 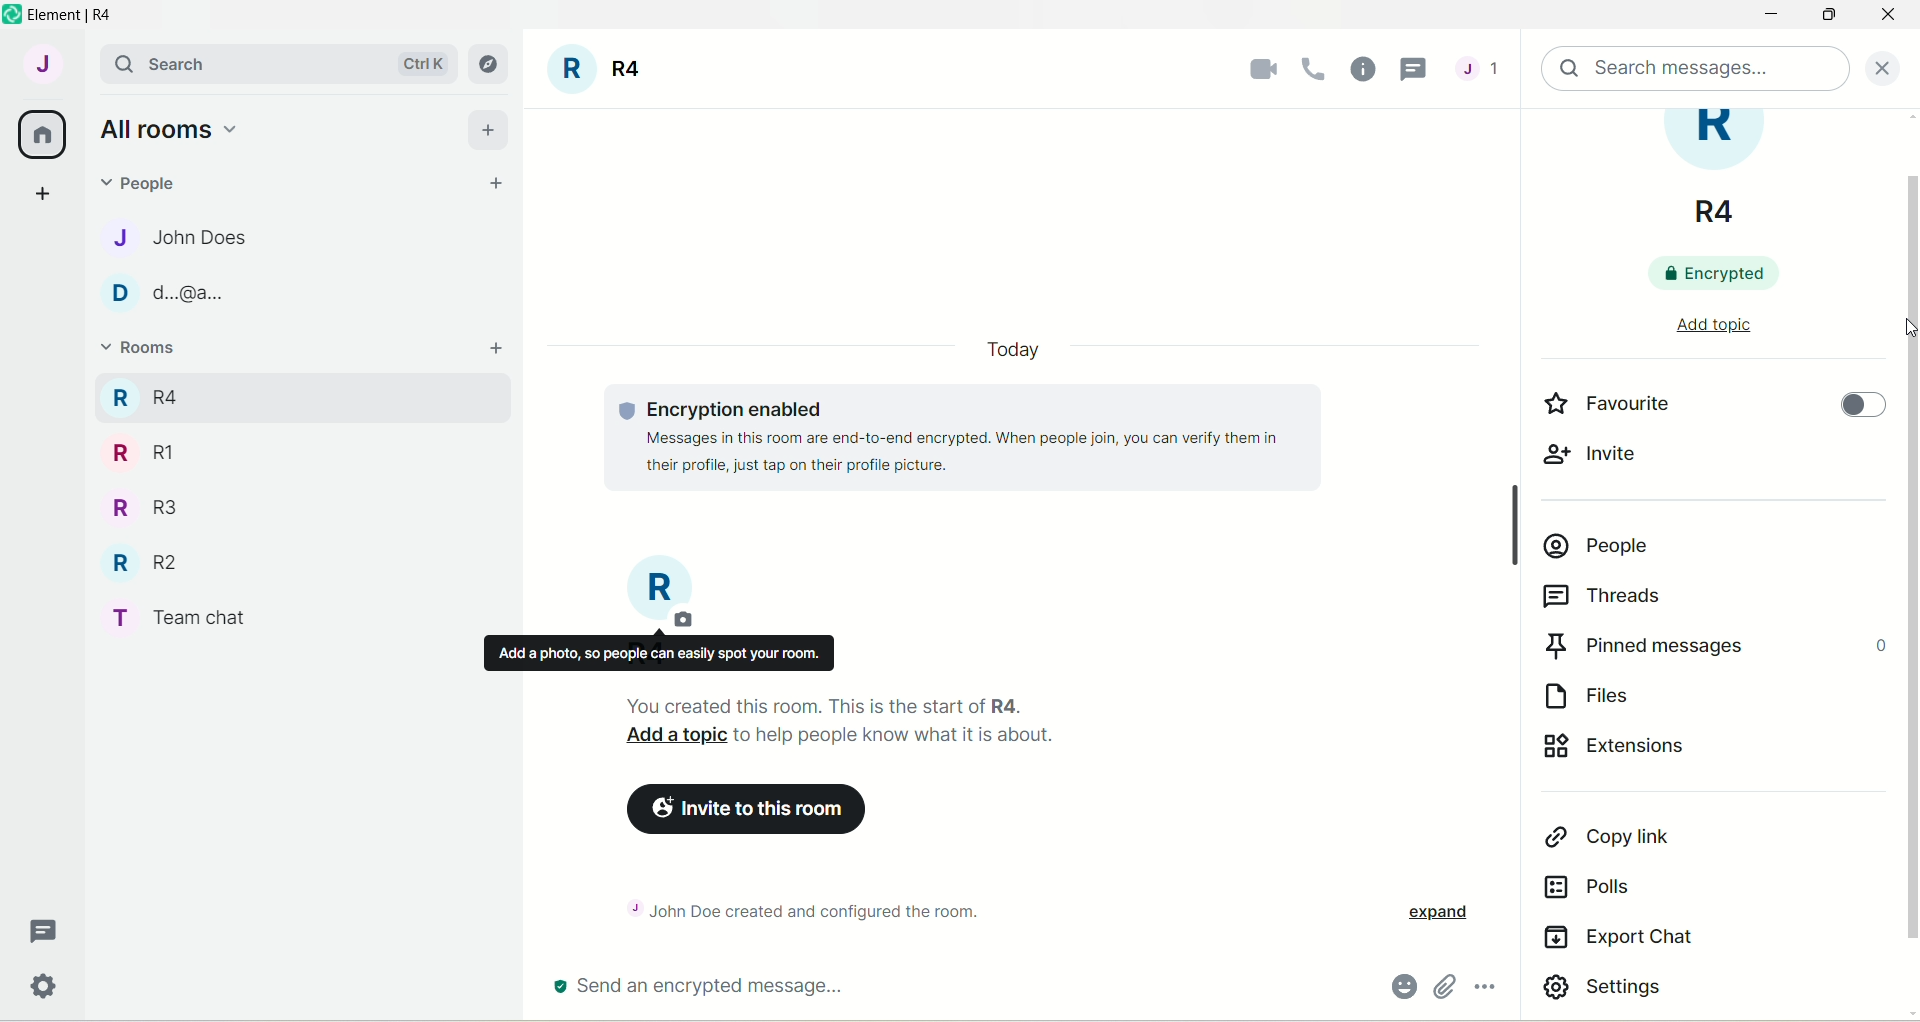 I want to click on attachments, so click(x=1444, y=988).